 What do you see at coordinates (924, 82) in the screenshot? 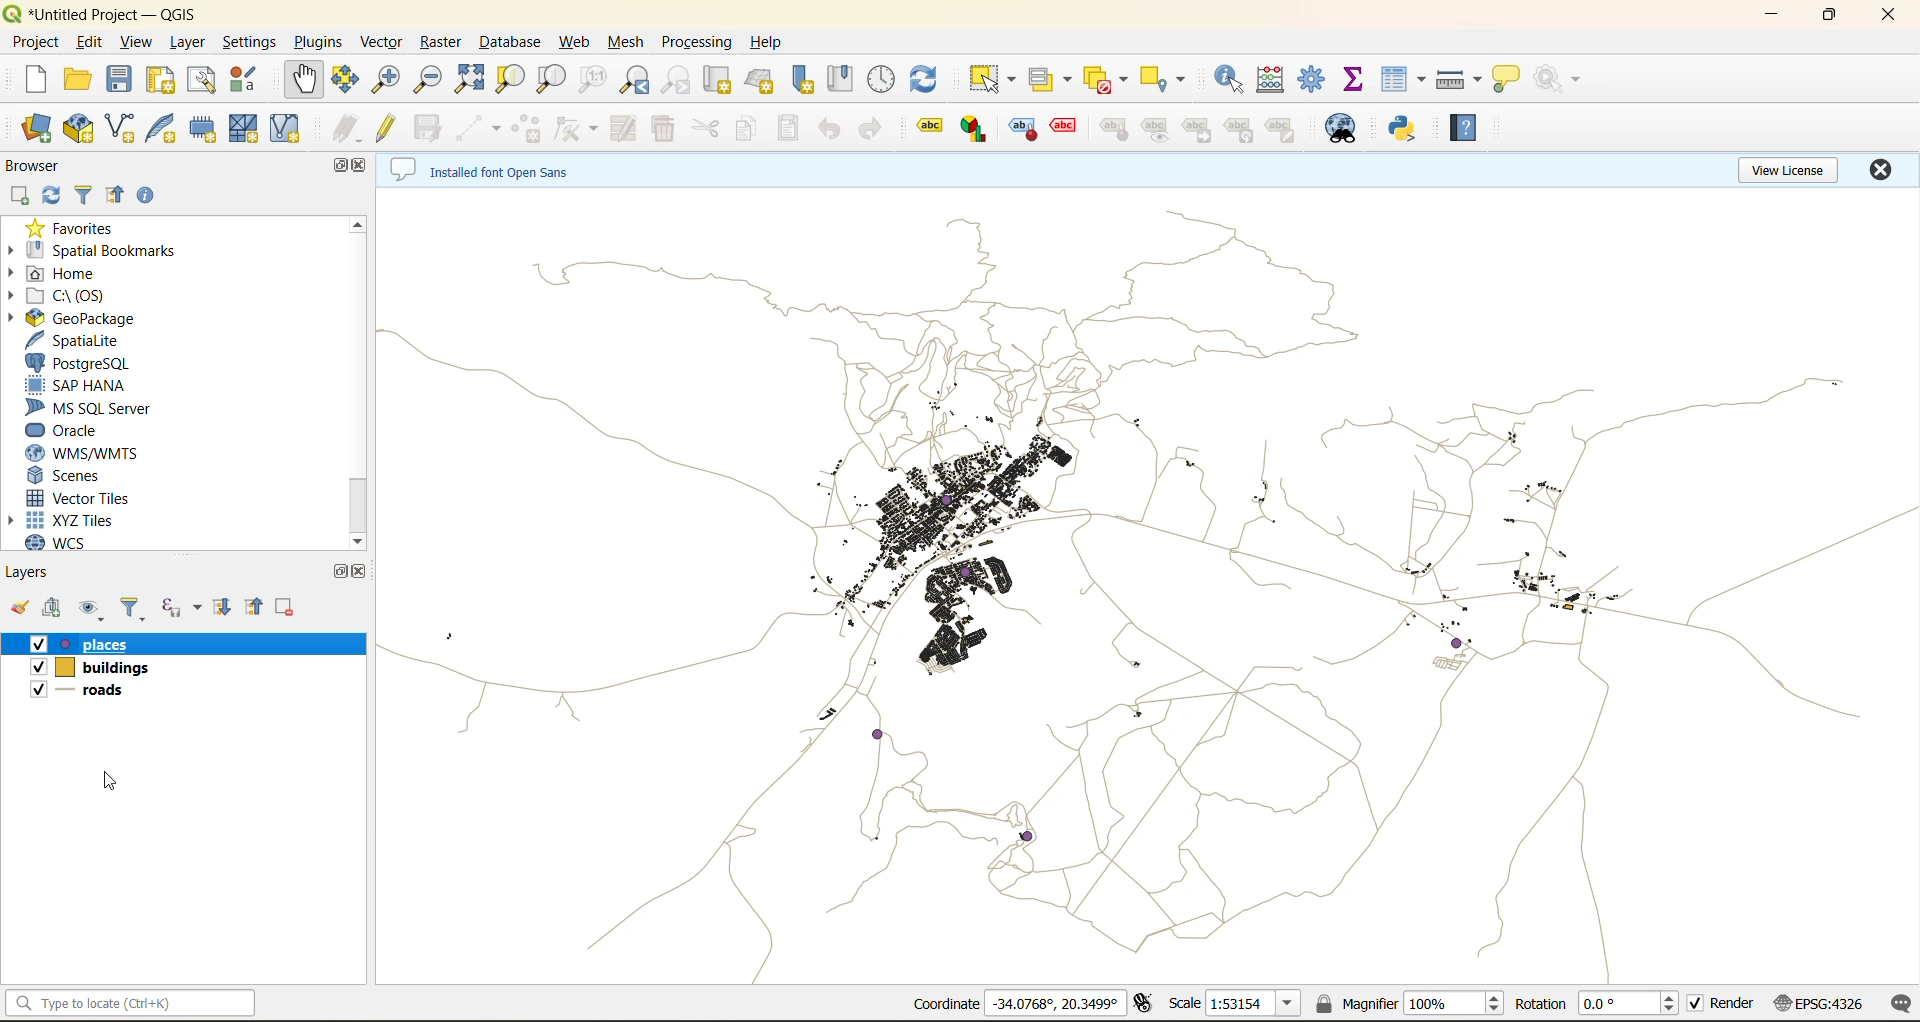
I see `refresh` at bounding box center [924, 82].